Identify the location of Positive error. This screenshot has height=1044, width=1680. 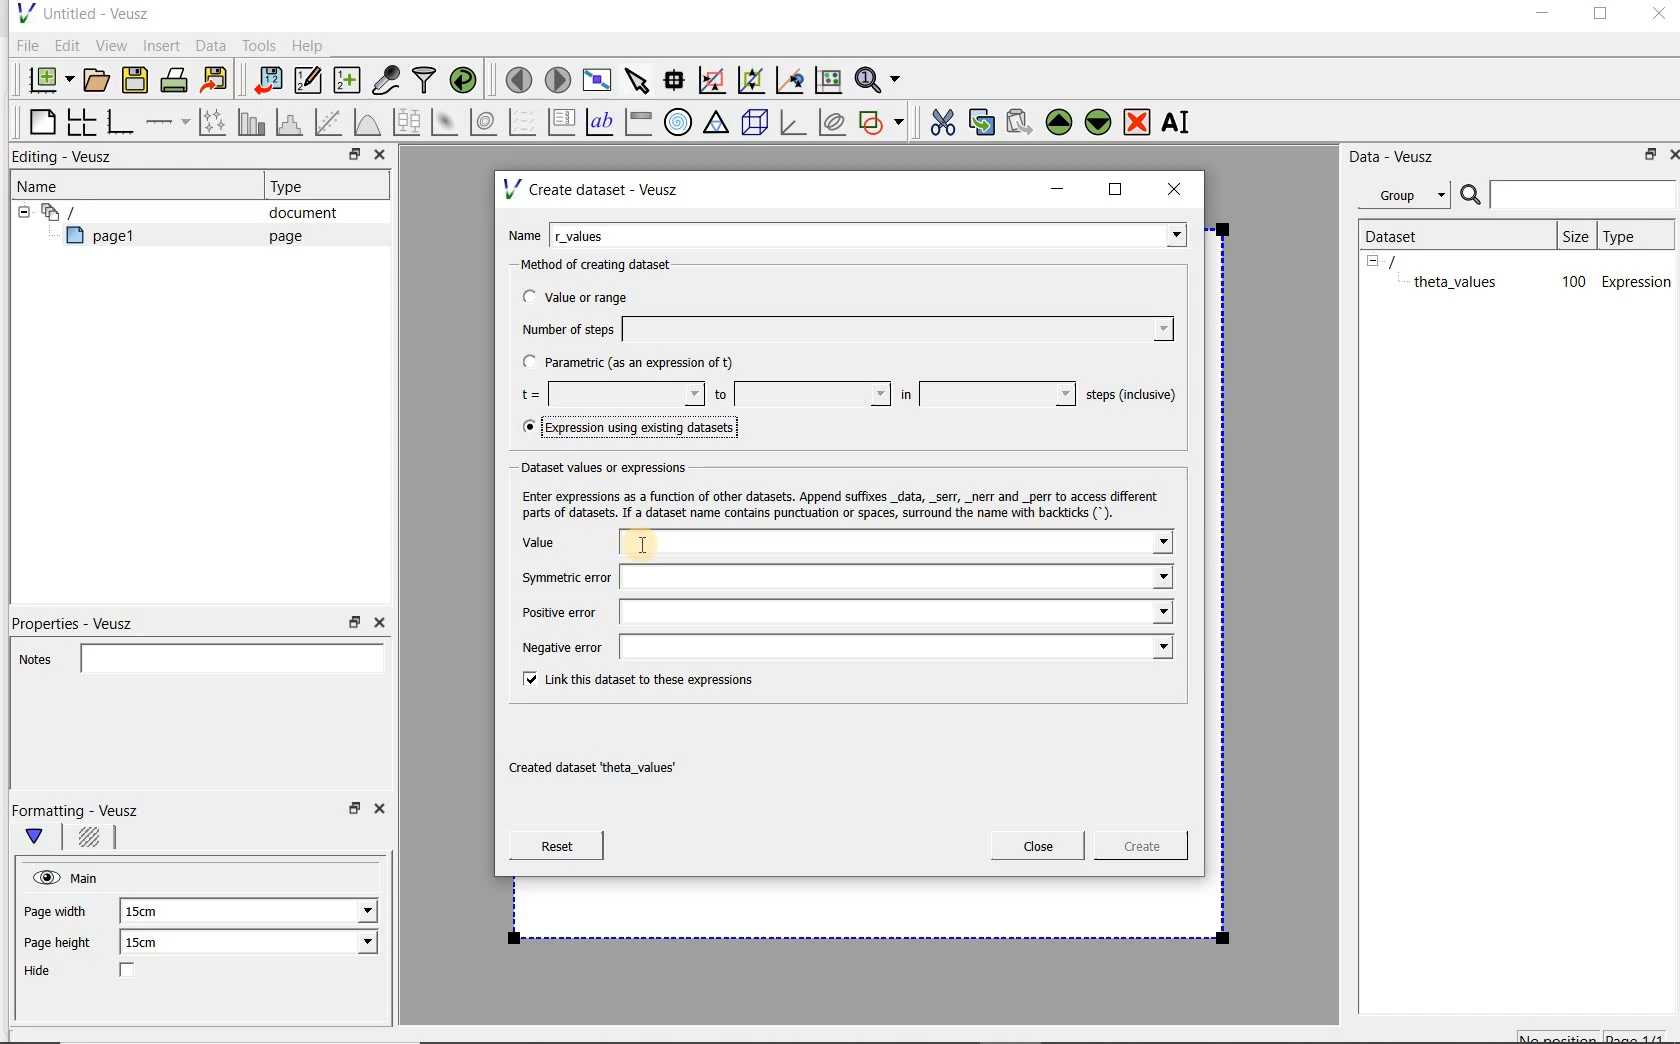
(843, 612).